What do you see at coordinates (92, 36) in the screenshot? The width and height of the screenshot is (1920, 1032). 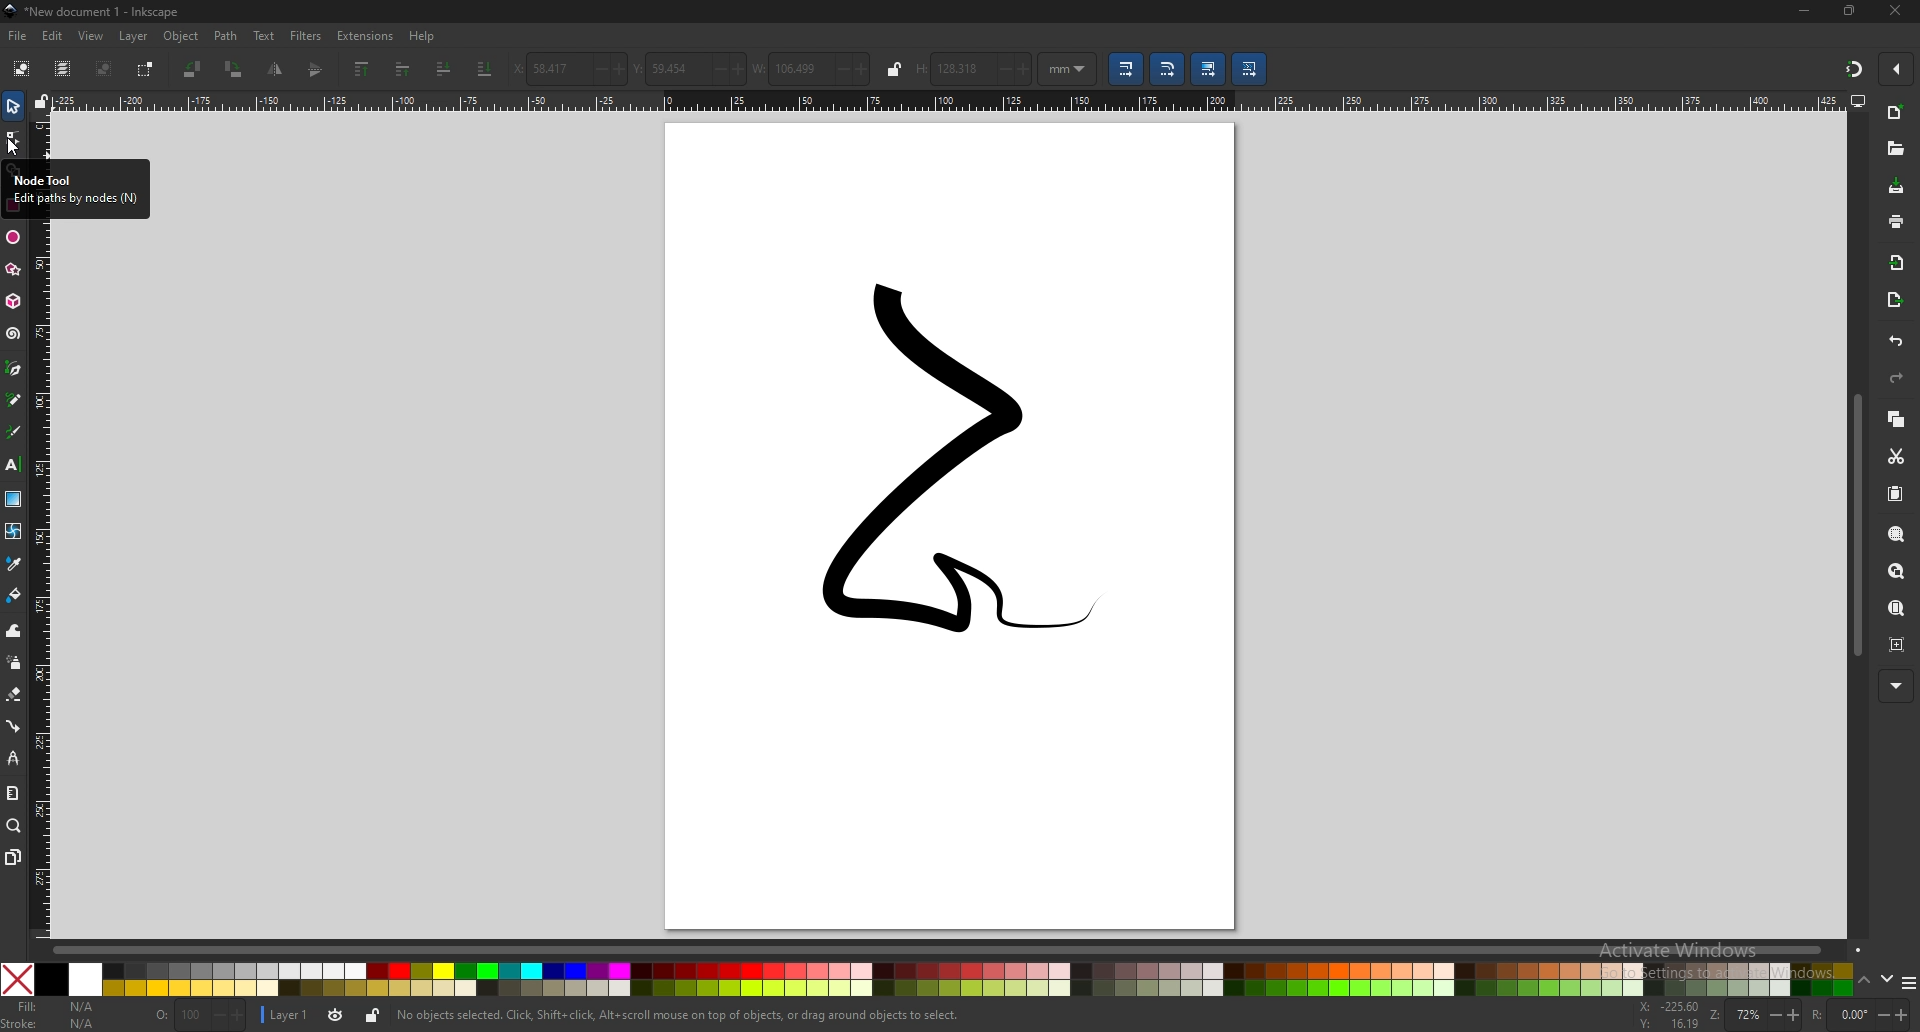 I see `view` at bounding box center [92, 36].